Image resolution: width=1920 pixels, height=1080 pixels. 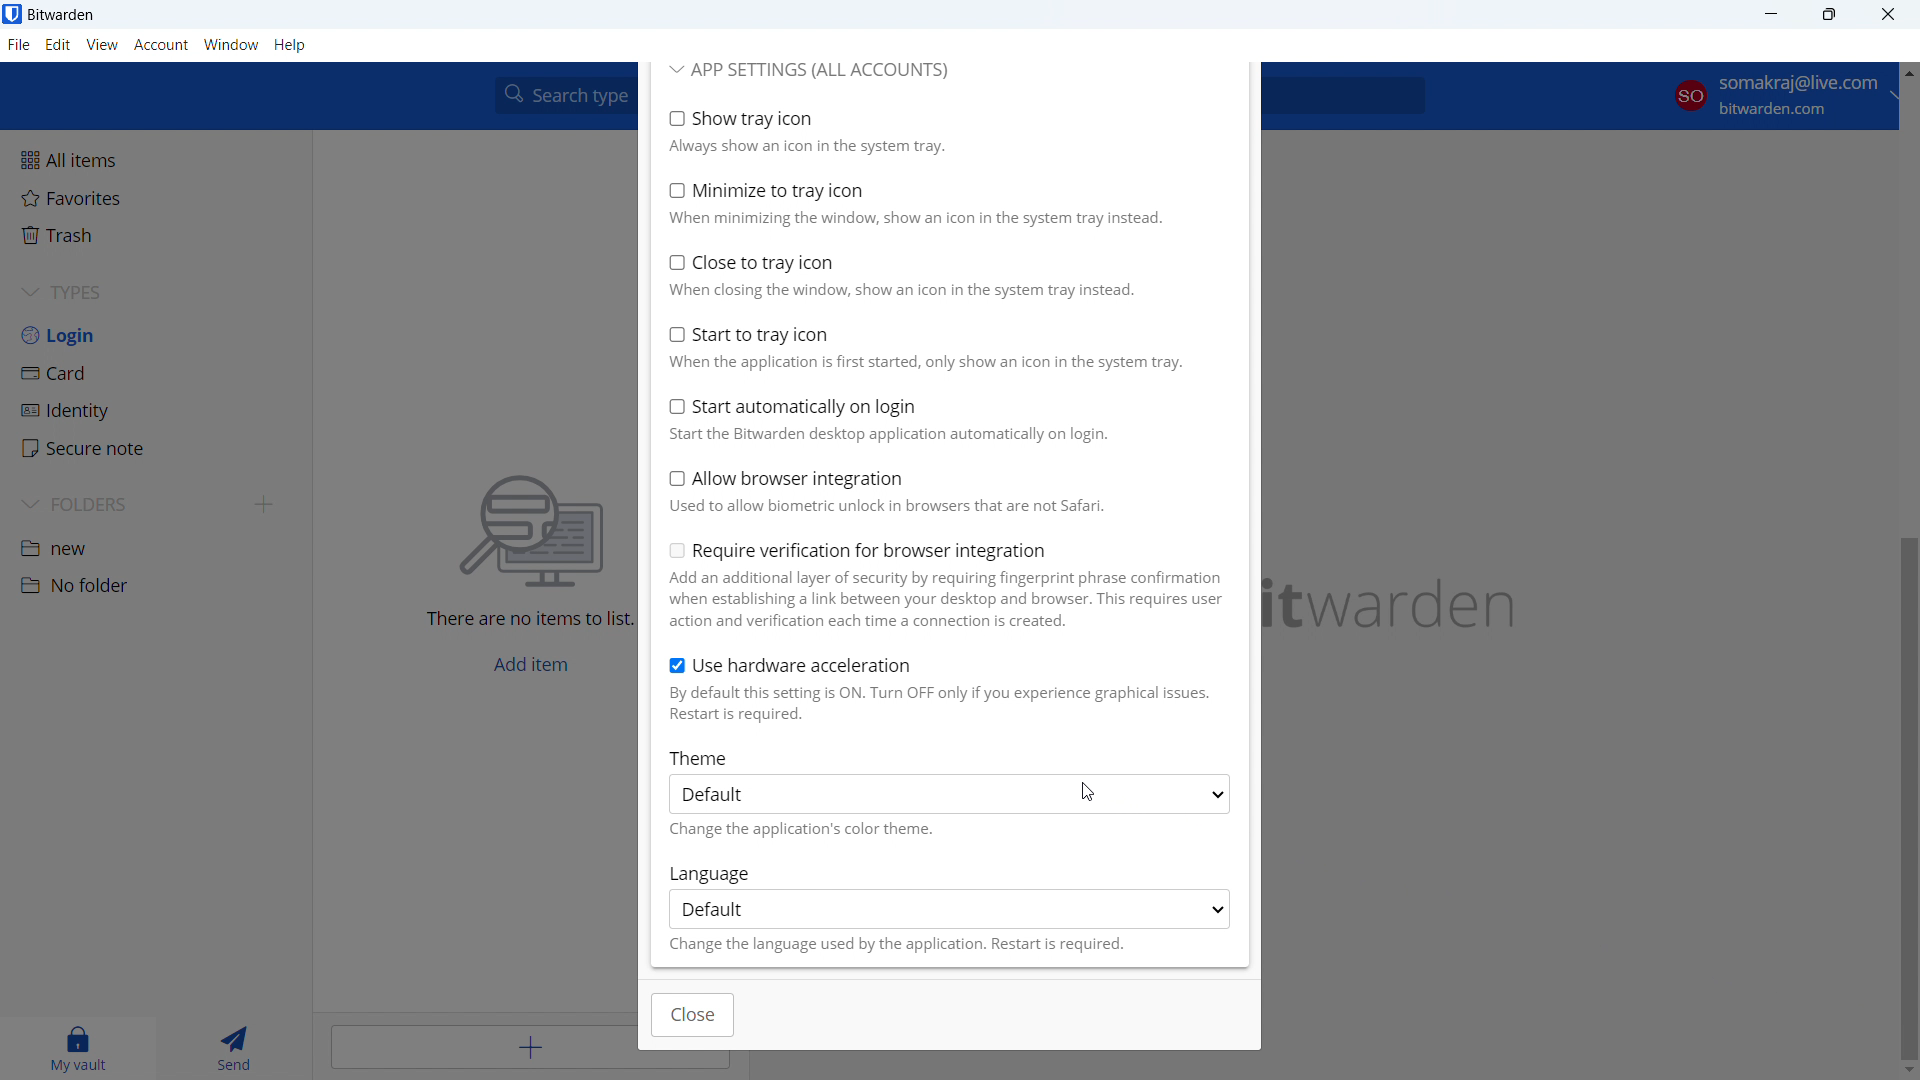 I want to click on searching for file vector icon, so click(x=533, y=533).